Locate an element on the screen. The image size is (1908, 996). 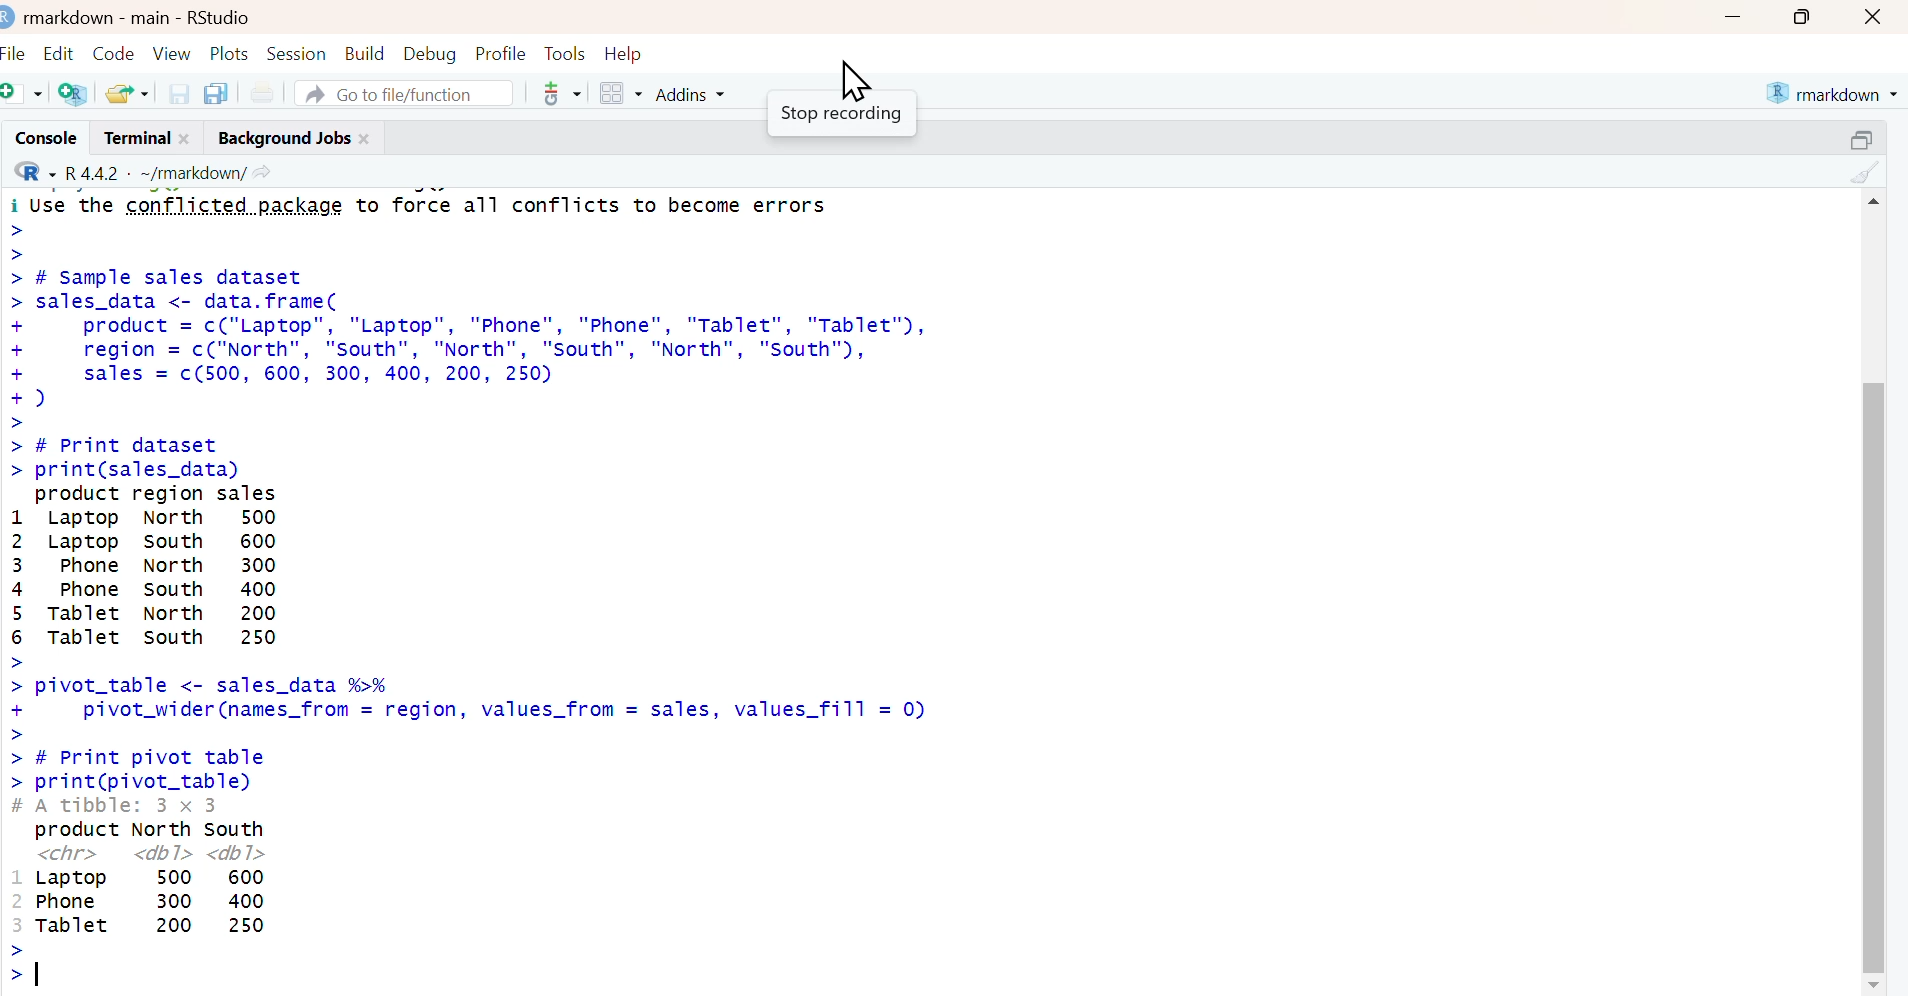
resize is located at coordinates (1867, 136).